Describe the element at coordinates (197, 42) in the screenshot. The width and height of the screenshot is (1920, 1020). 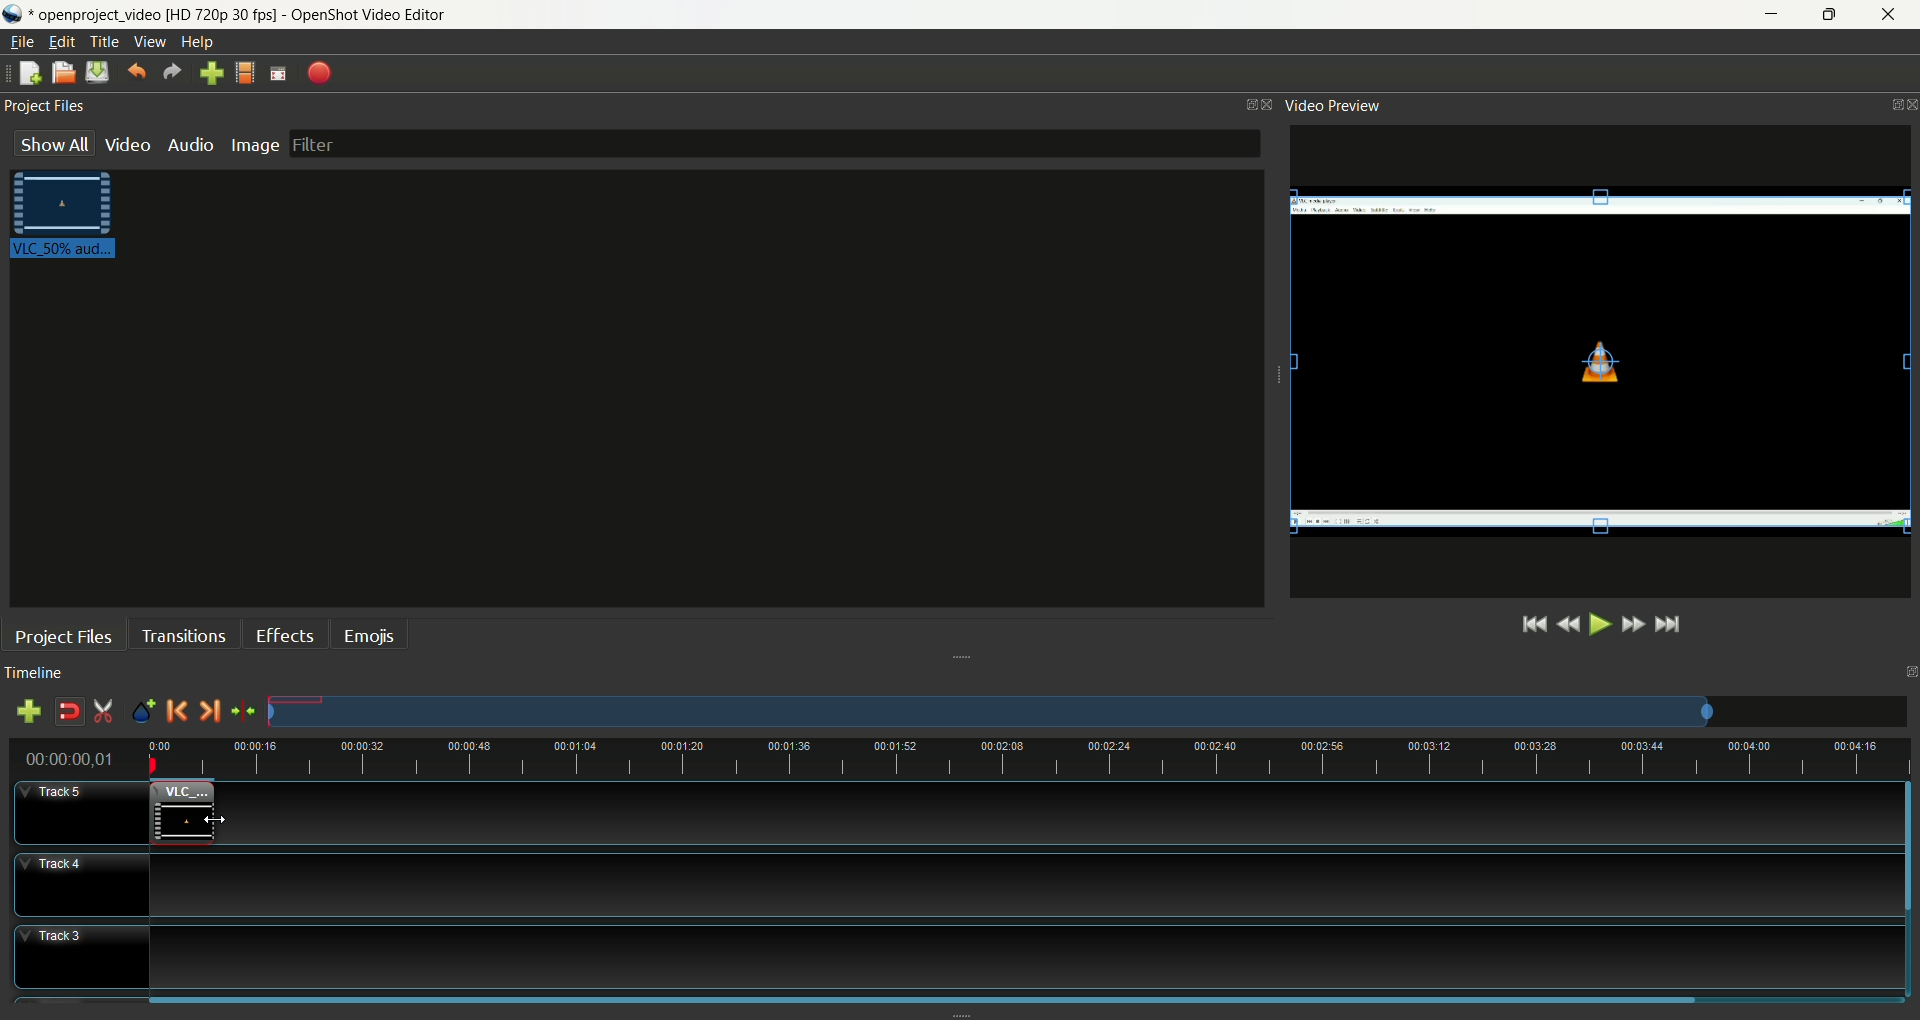
I see `help` at that location.